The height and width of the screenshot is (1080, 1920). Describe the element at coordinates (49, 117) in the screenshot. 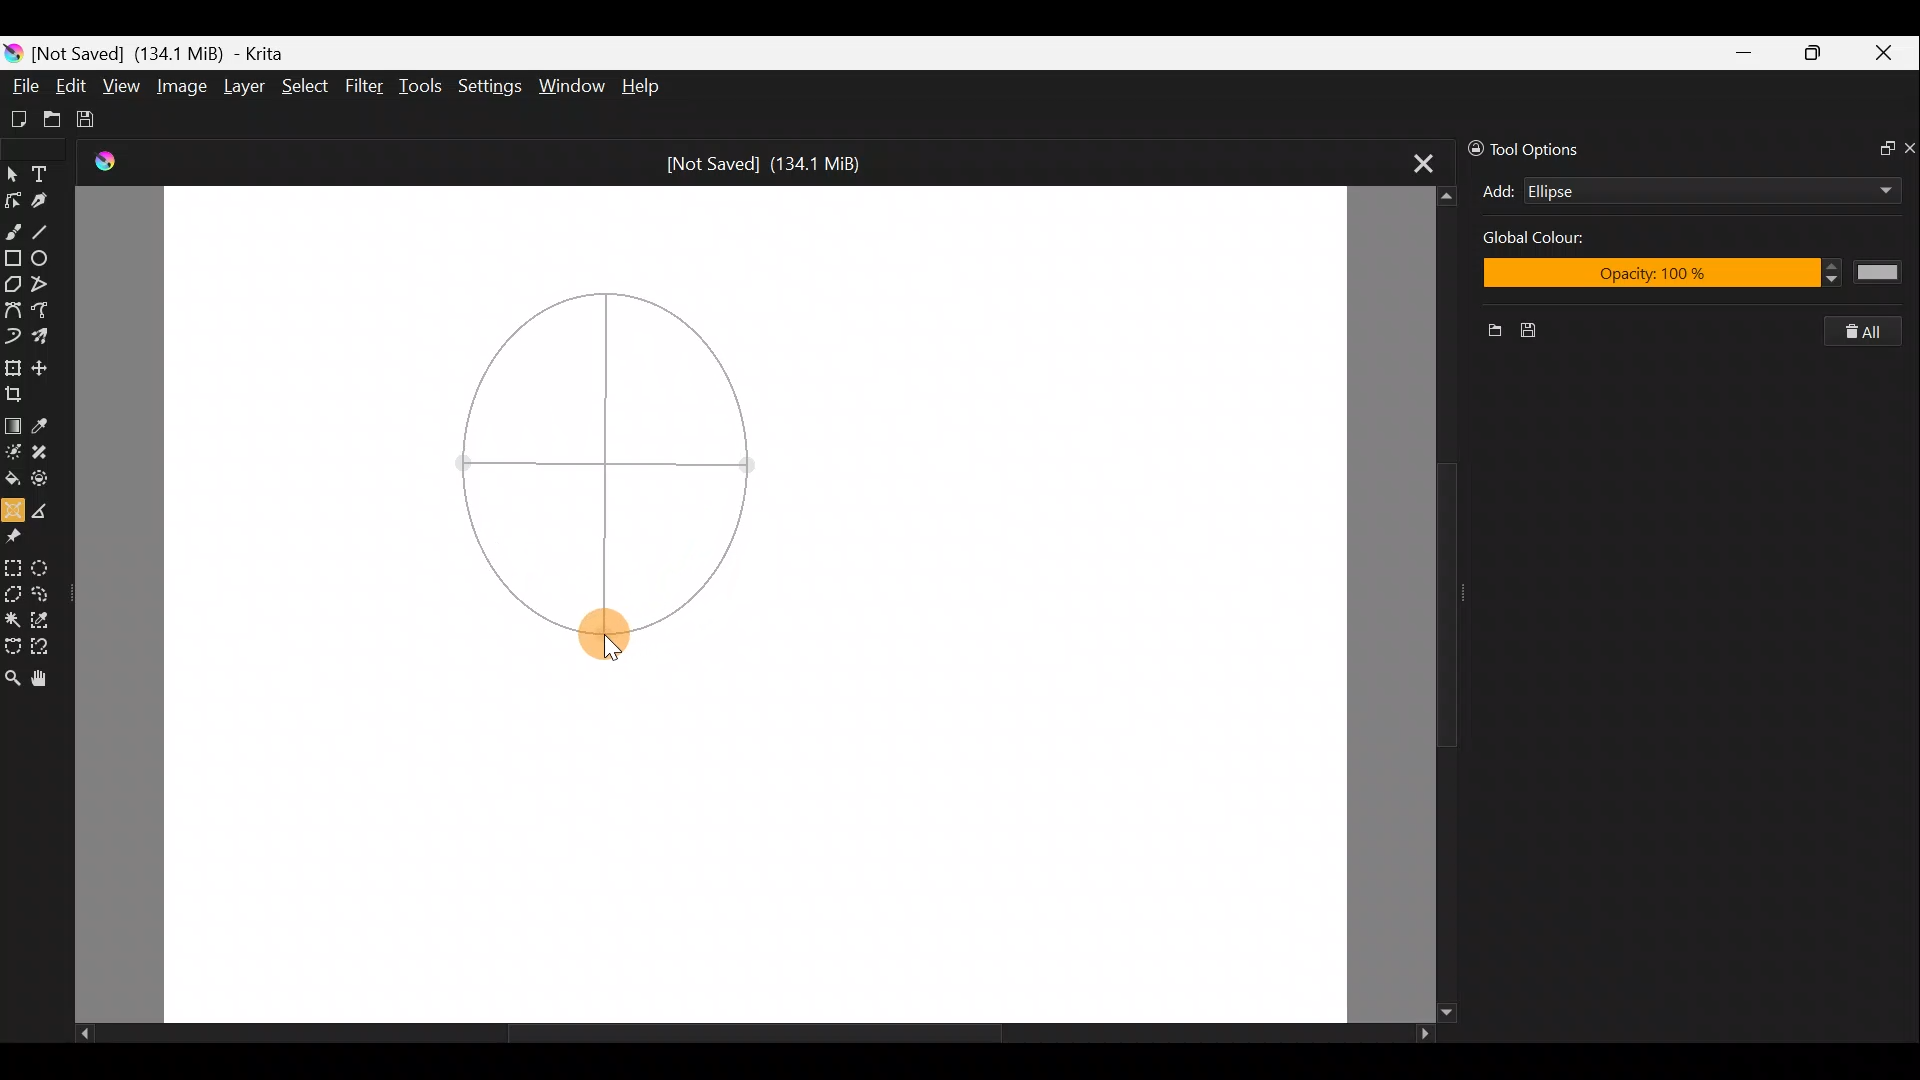

I see `Open existing document` at that location.